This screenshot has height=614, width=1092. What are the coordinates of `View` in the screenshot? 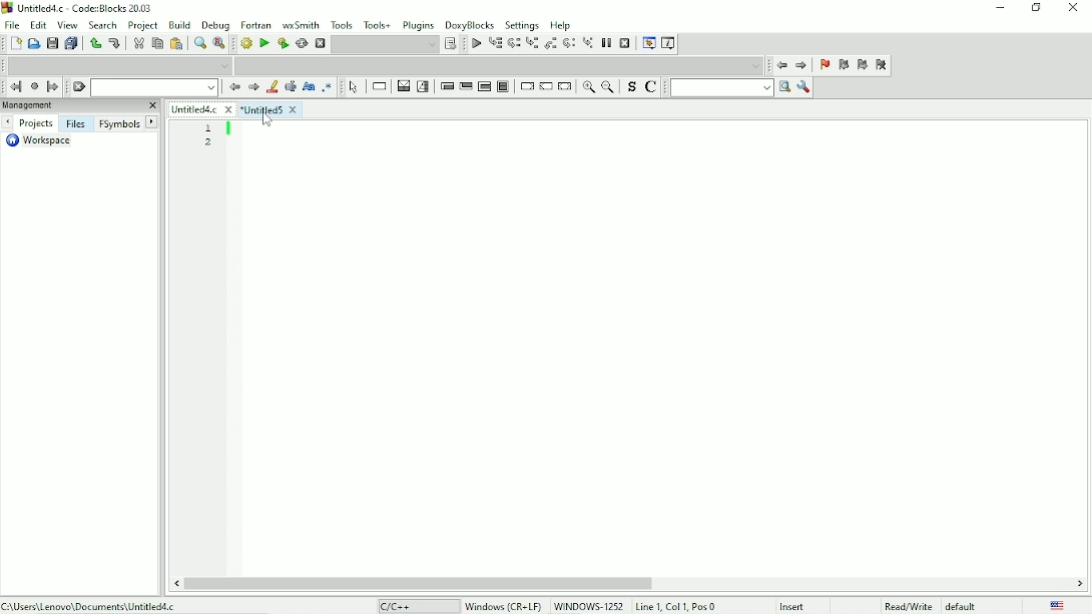 It's located at (67, 26).